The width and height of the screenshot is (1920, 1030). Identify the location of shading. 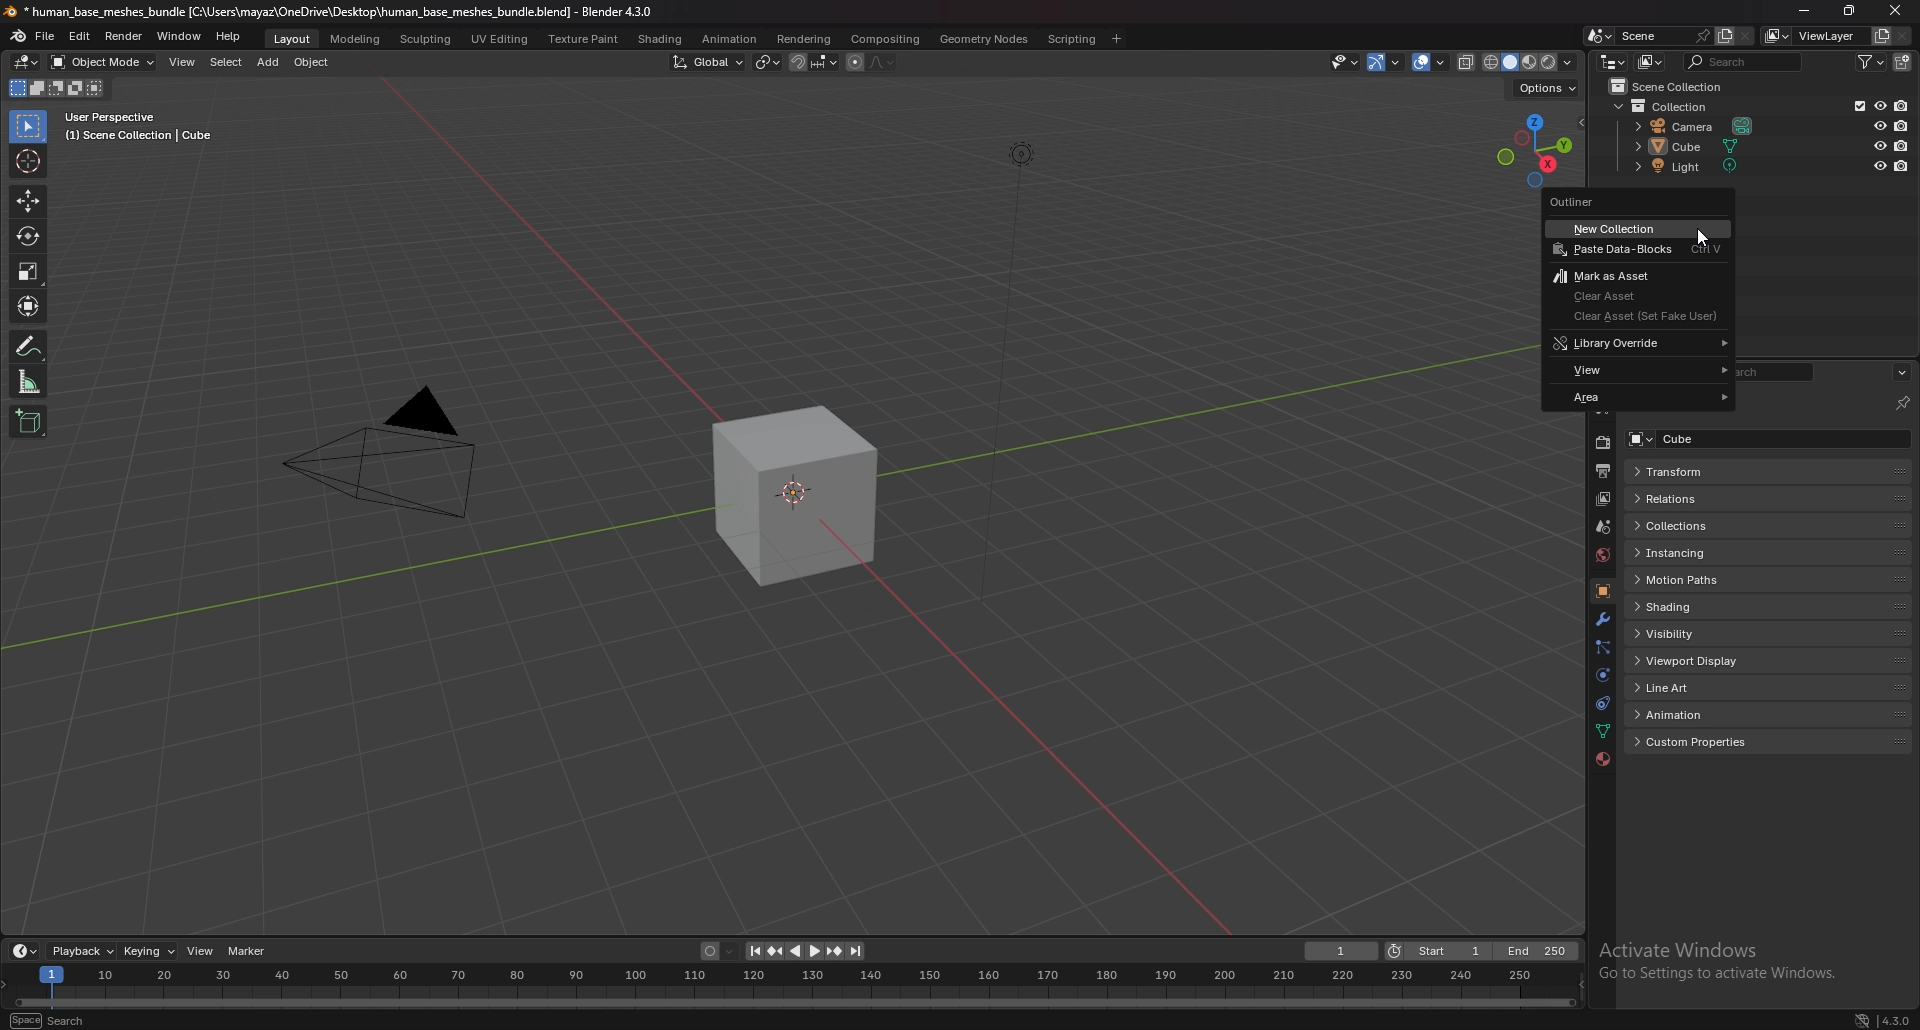
(661, 40).